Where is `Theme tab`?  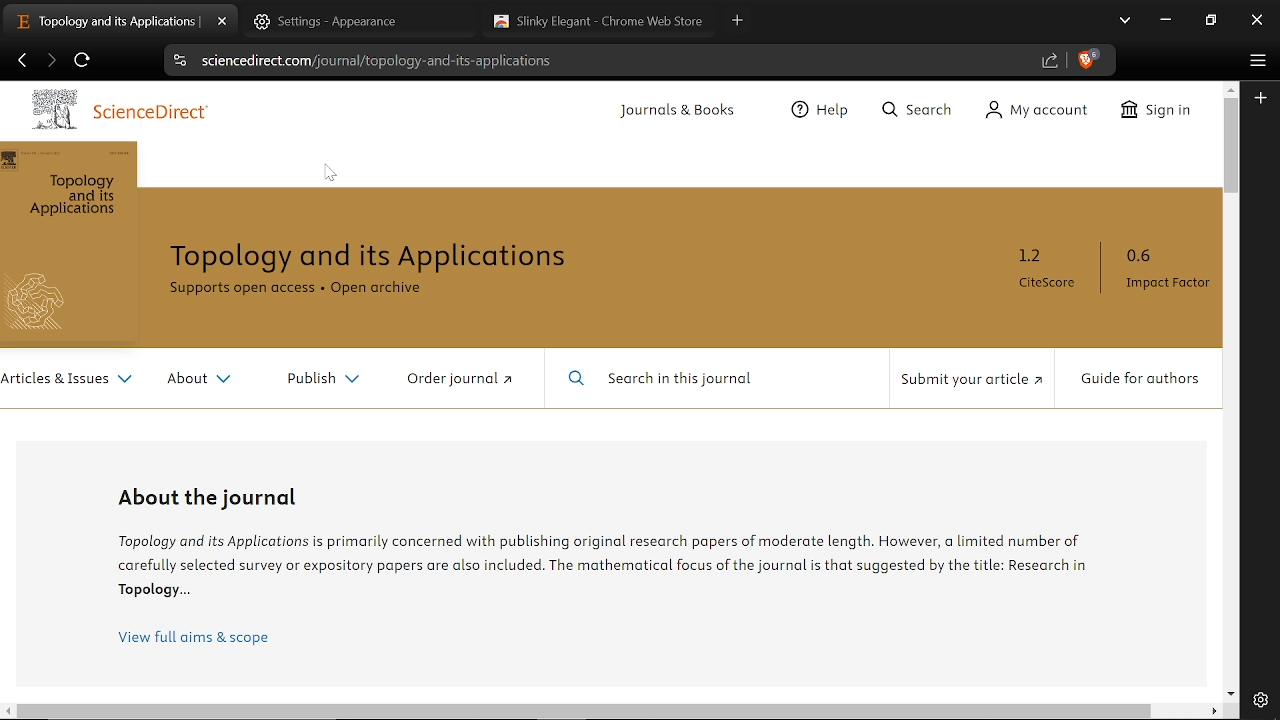
Theme tab is located at coordinates (597, 22).